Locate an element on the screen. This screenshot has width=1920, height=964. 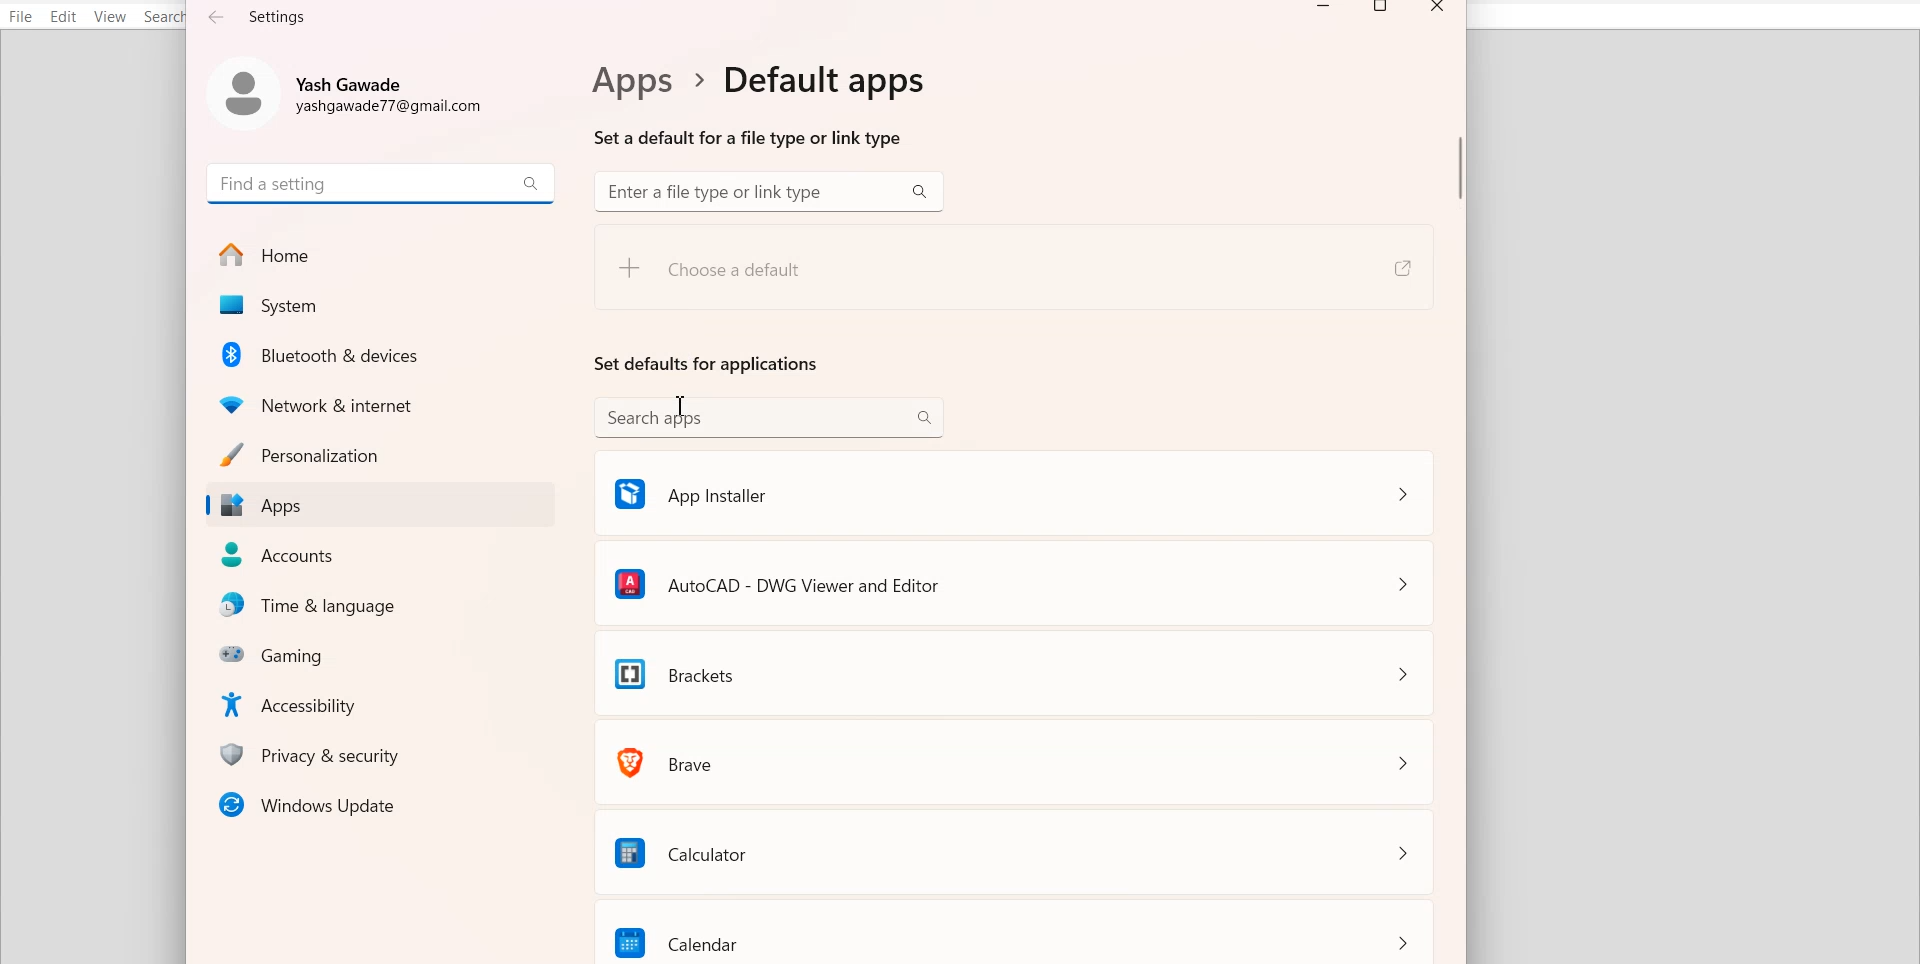
Text is located at coordinates (754, 104).